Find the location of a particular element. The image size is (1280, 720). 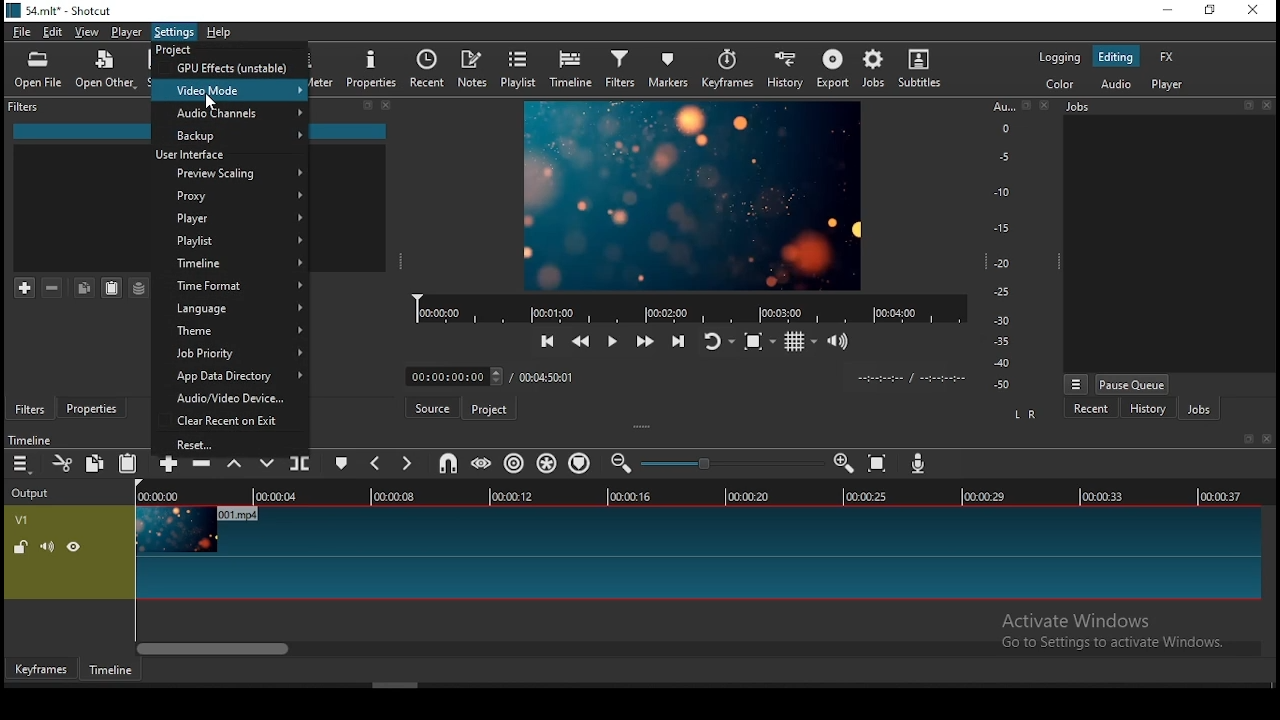

gpu effects is located at coordinates (231, 67).